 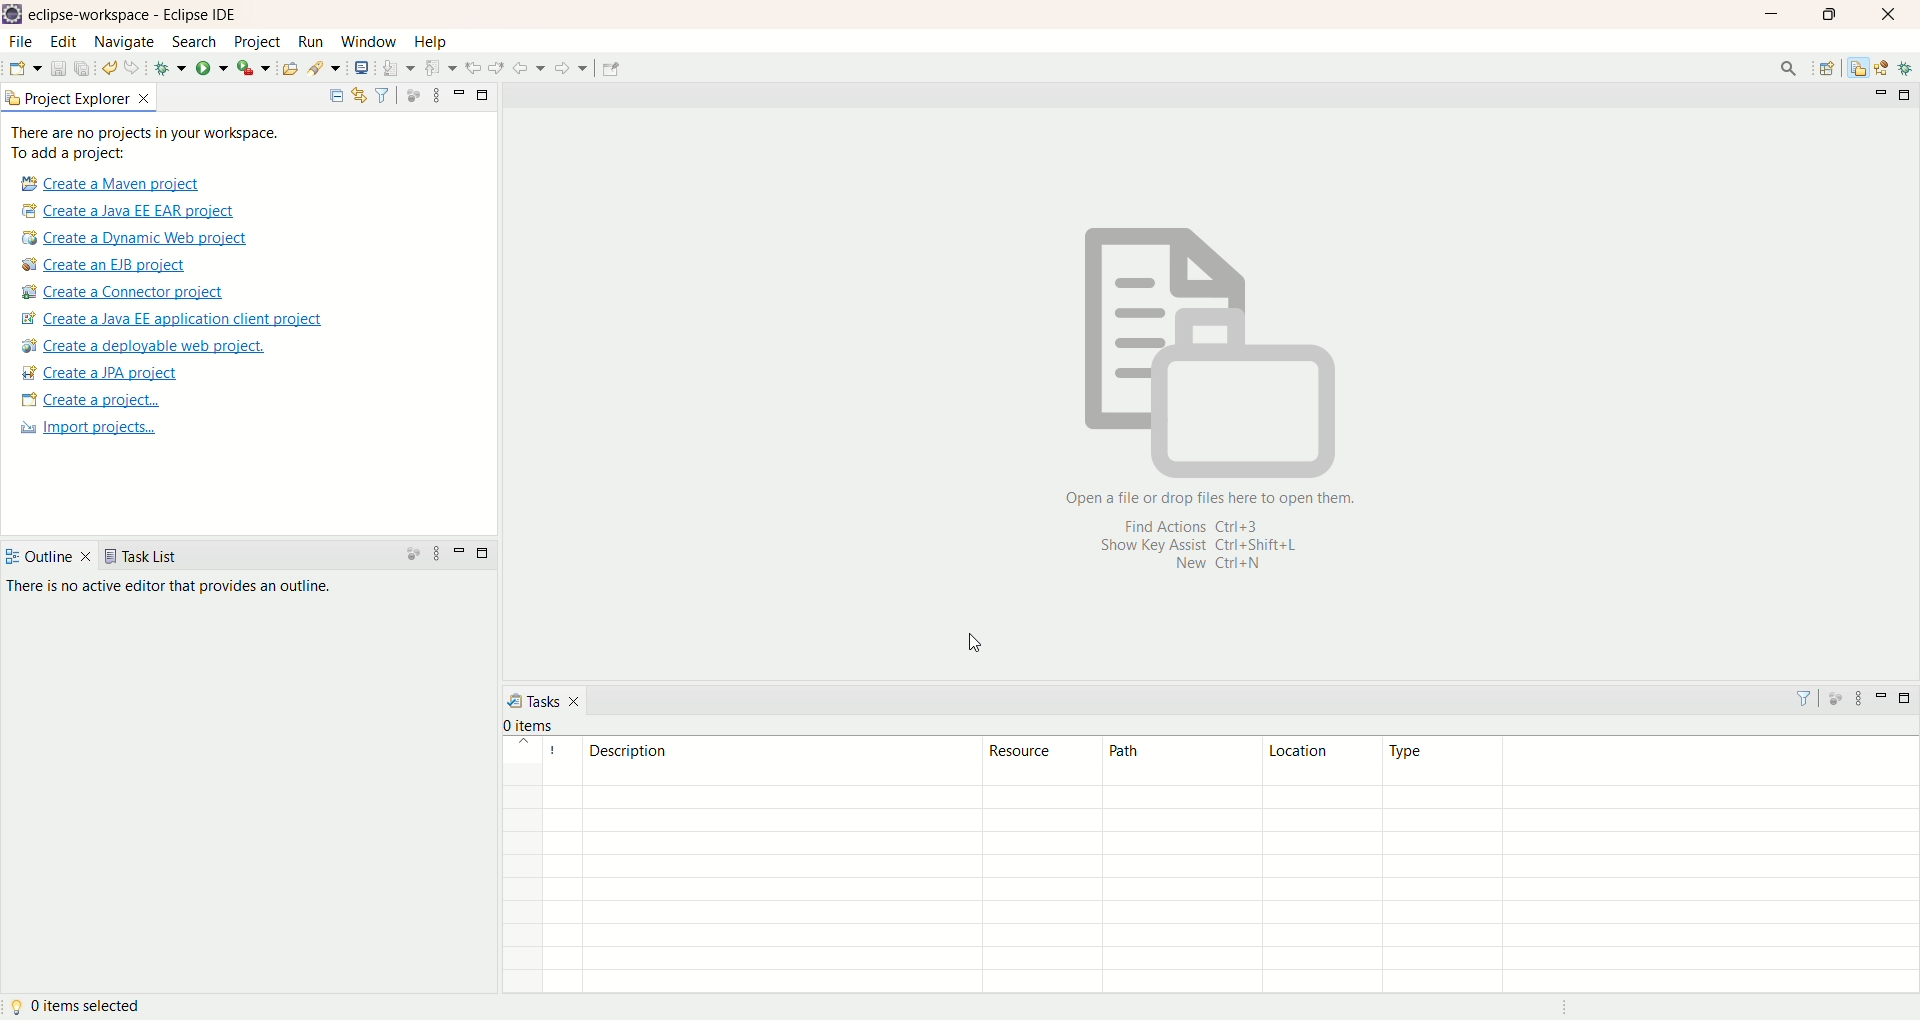 I want to click on location, so click(x=1323, y=864).